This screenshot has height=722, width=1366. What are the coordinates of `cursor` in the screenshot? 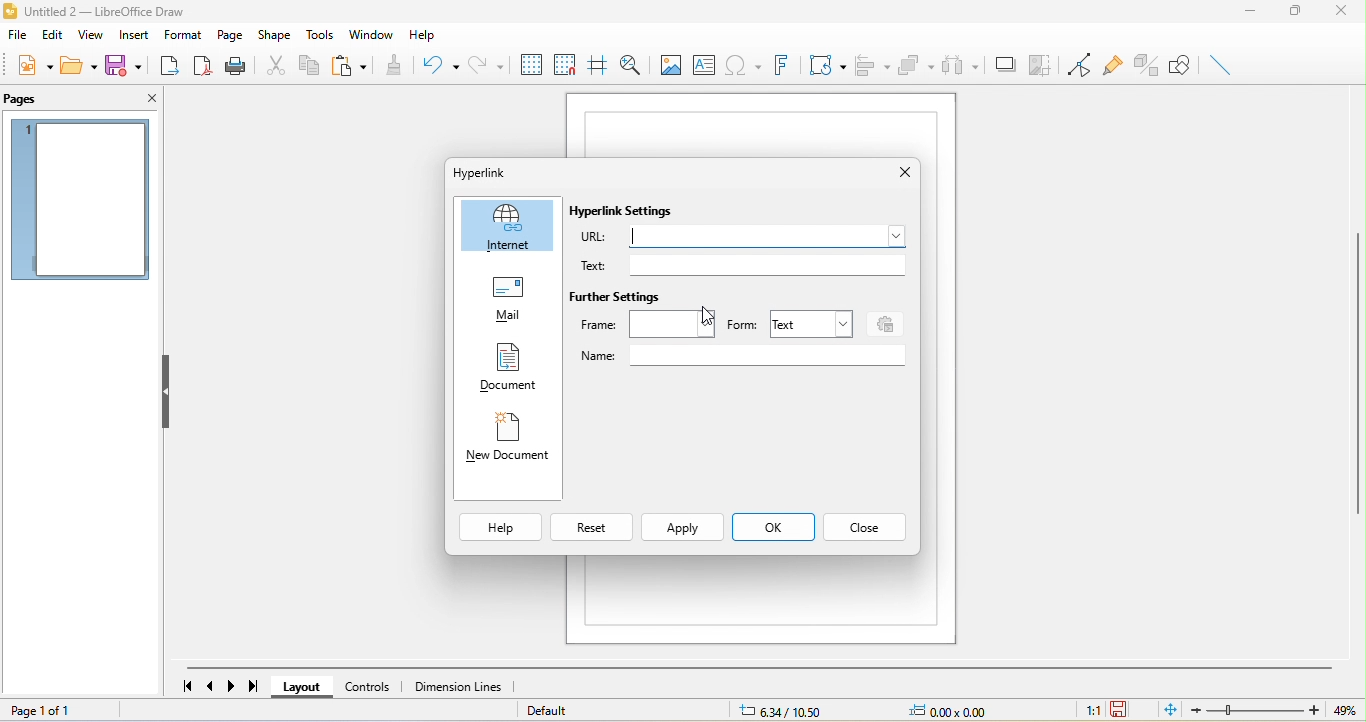 It's located at (700, 318).